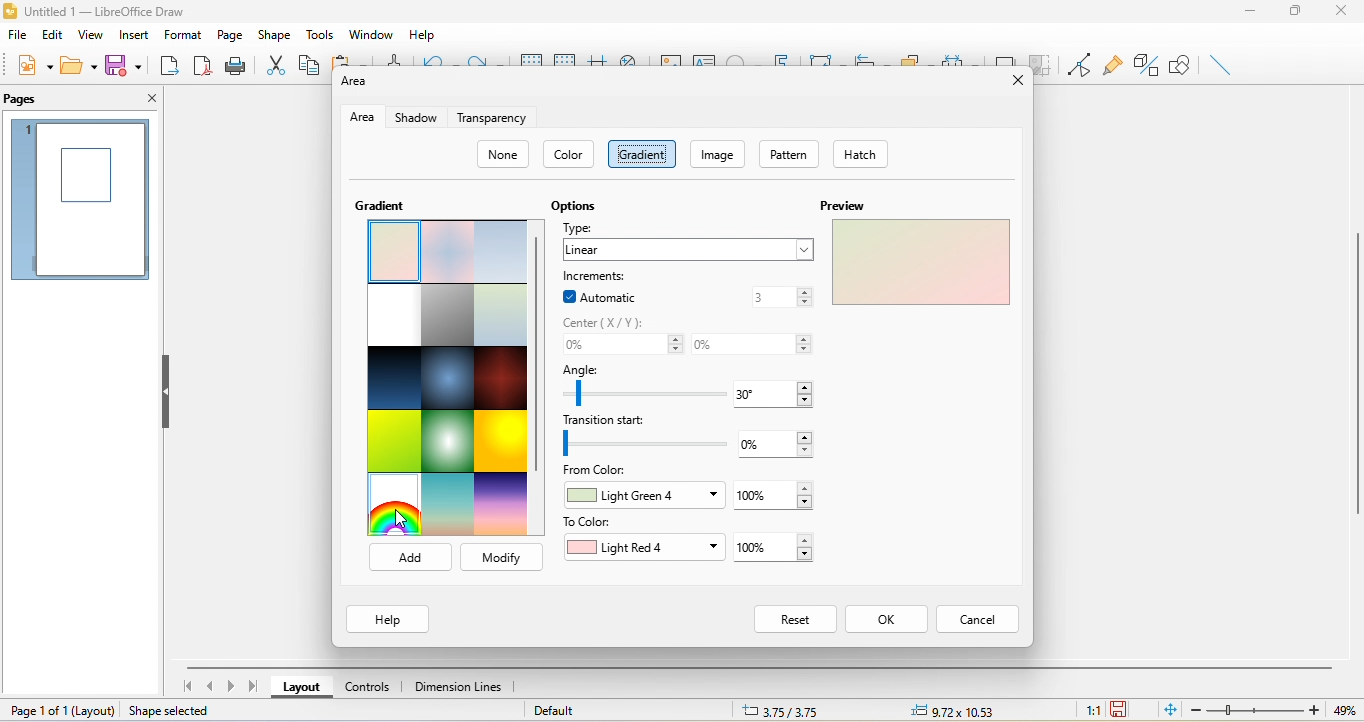 The width and height of the screenshot is (1364, 722). I want to click on center(x/y), so click(609, 320).